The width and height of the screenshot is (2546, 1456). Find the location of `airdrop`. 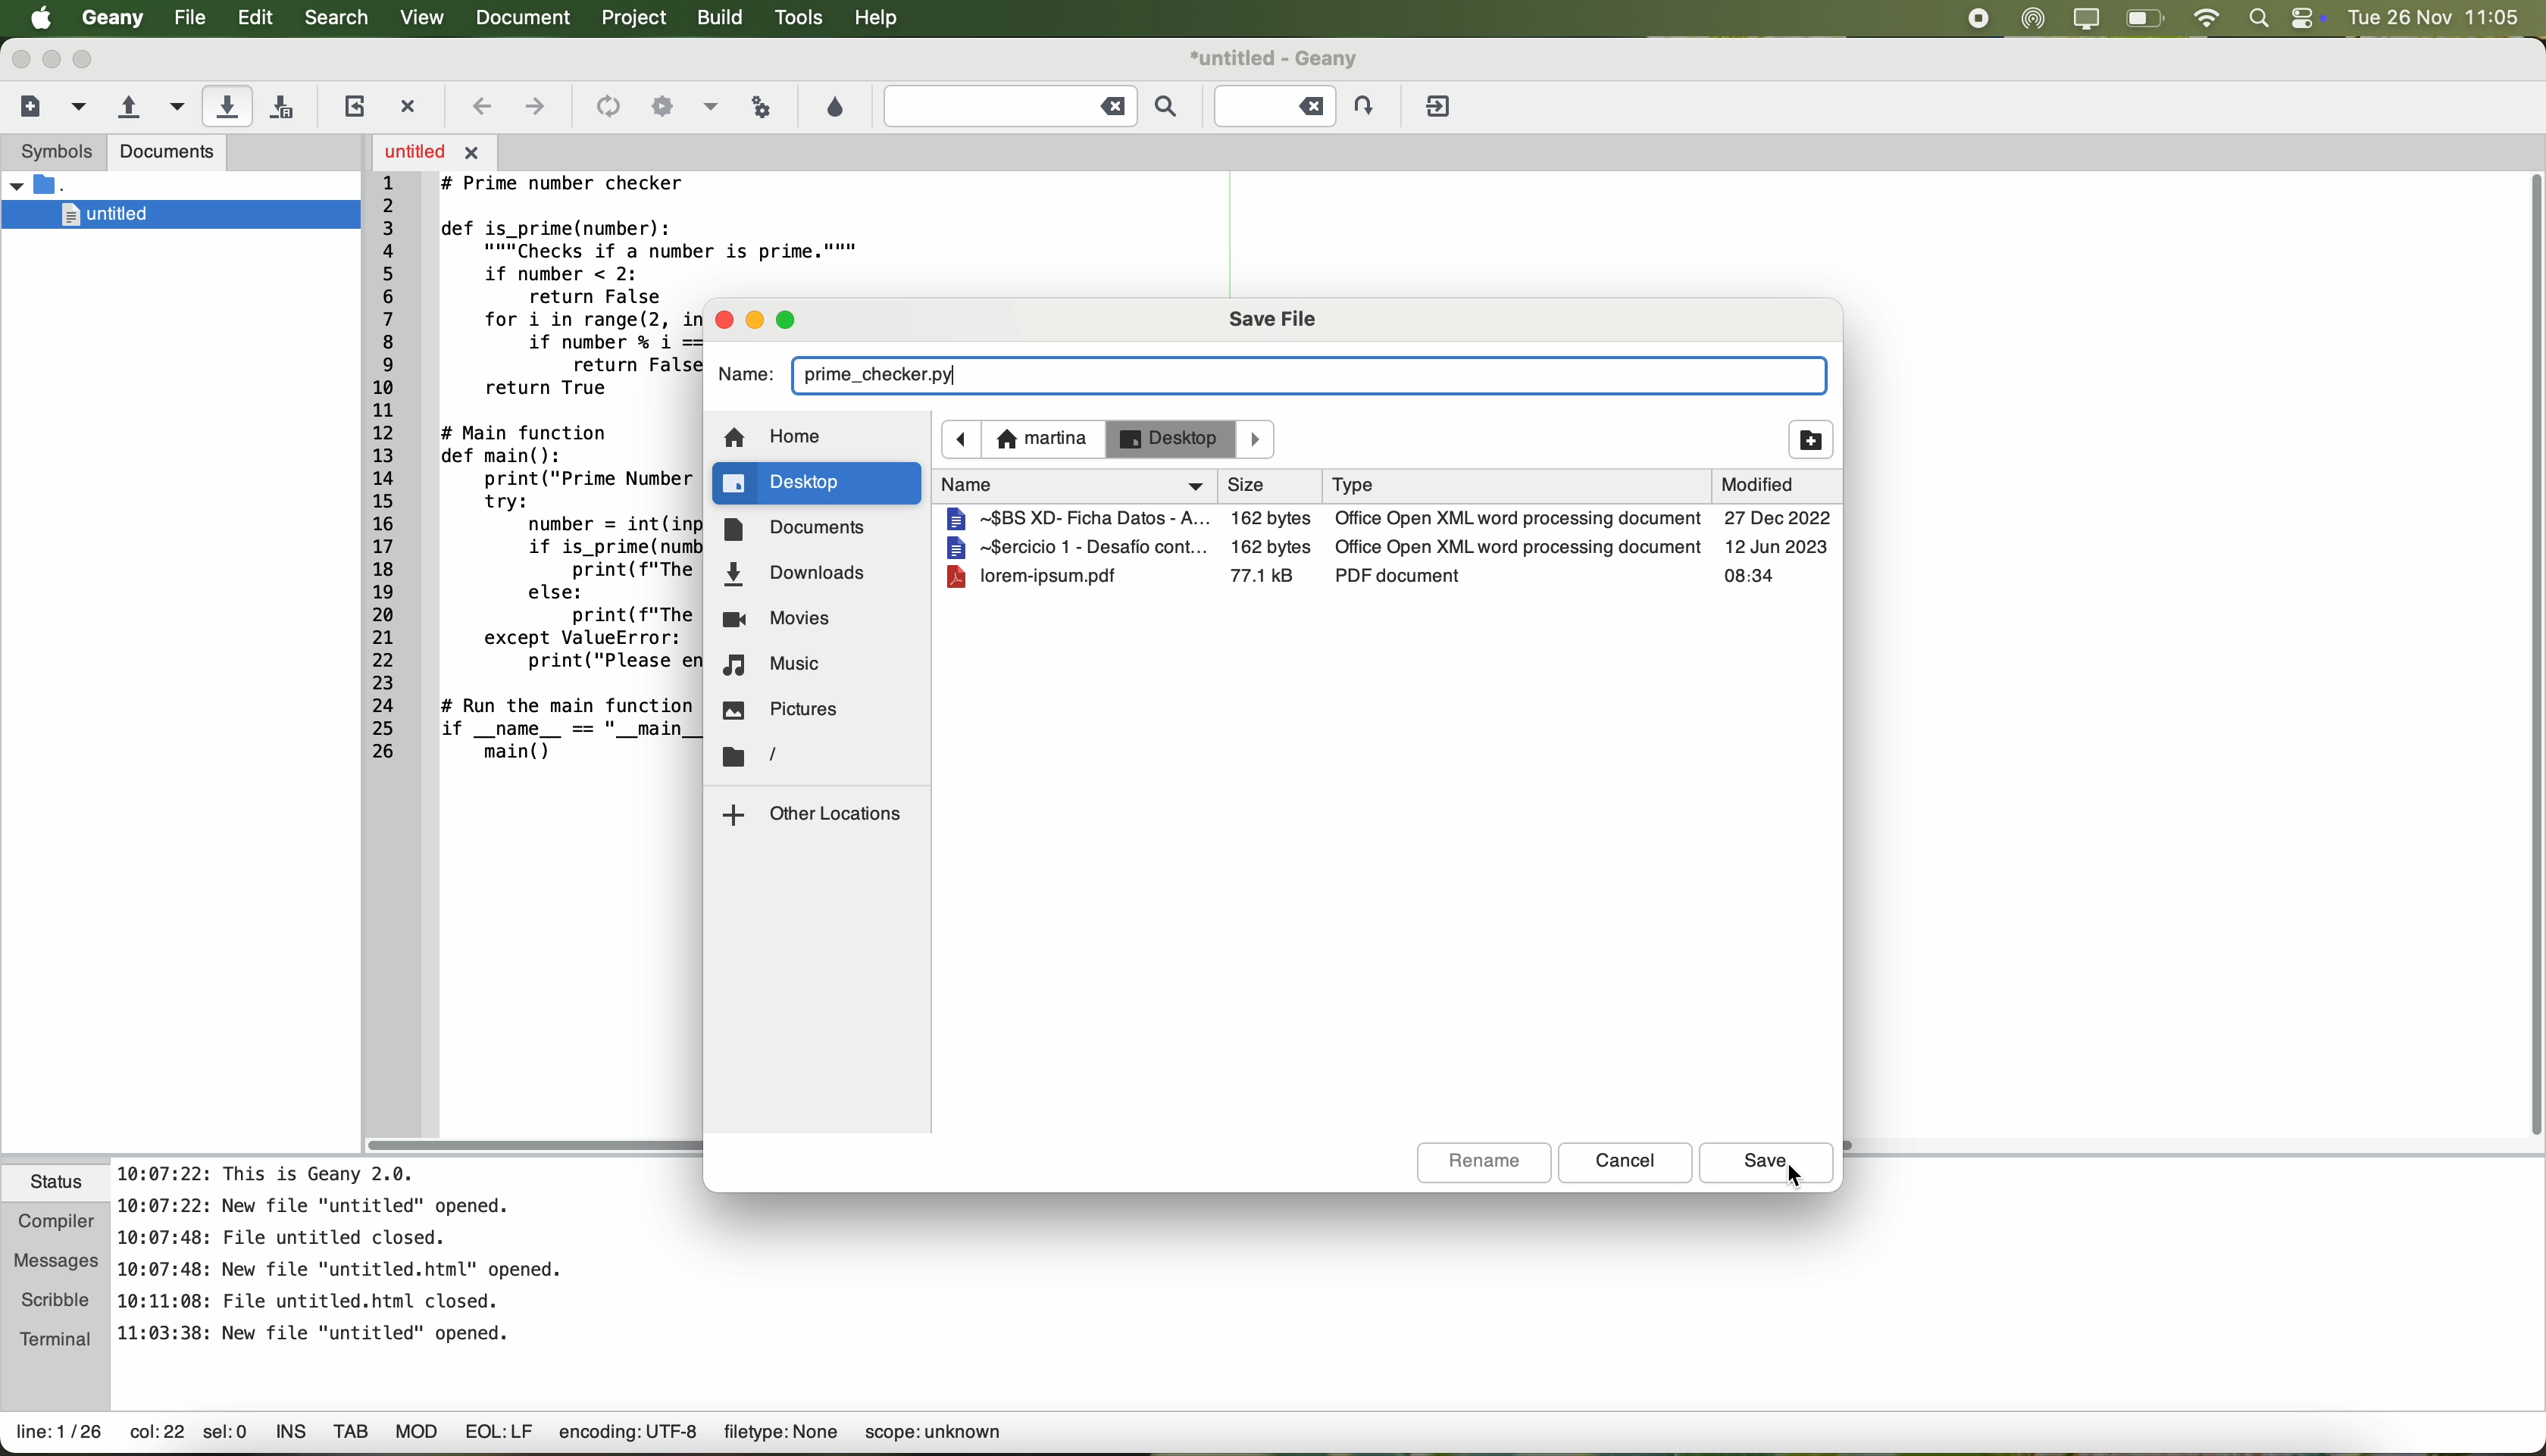

airdrop is located at coordinates (2033, 19).